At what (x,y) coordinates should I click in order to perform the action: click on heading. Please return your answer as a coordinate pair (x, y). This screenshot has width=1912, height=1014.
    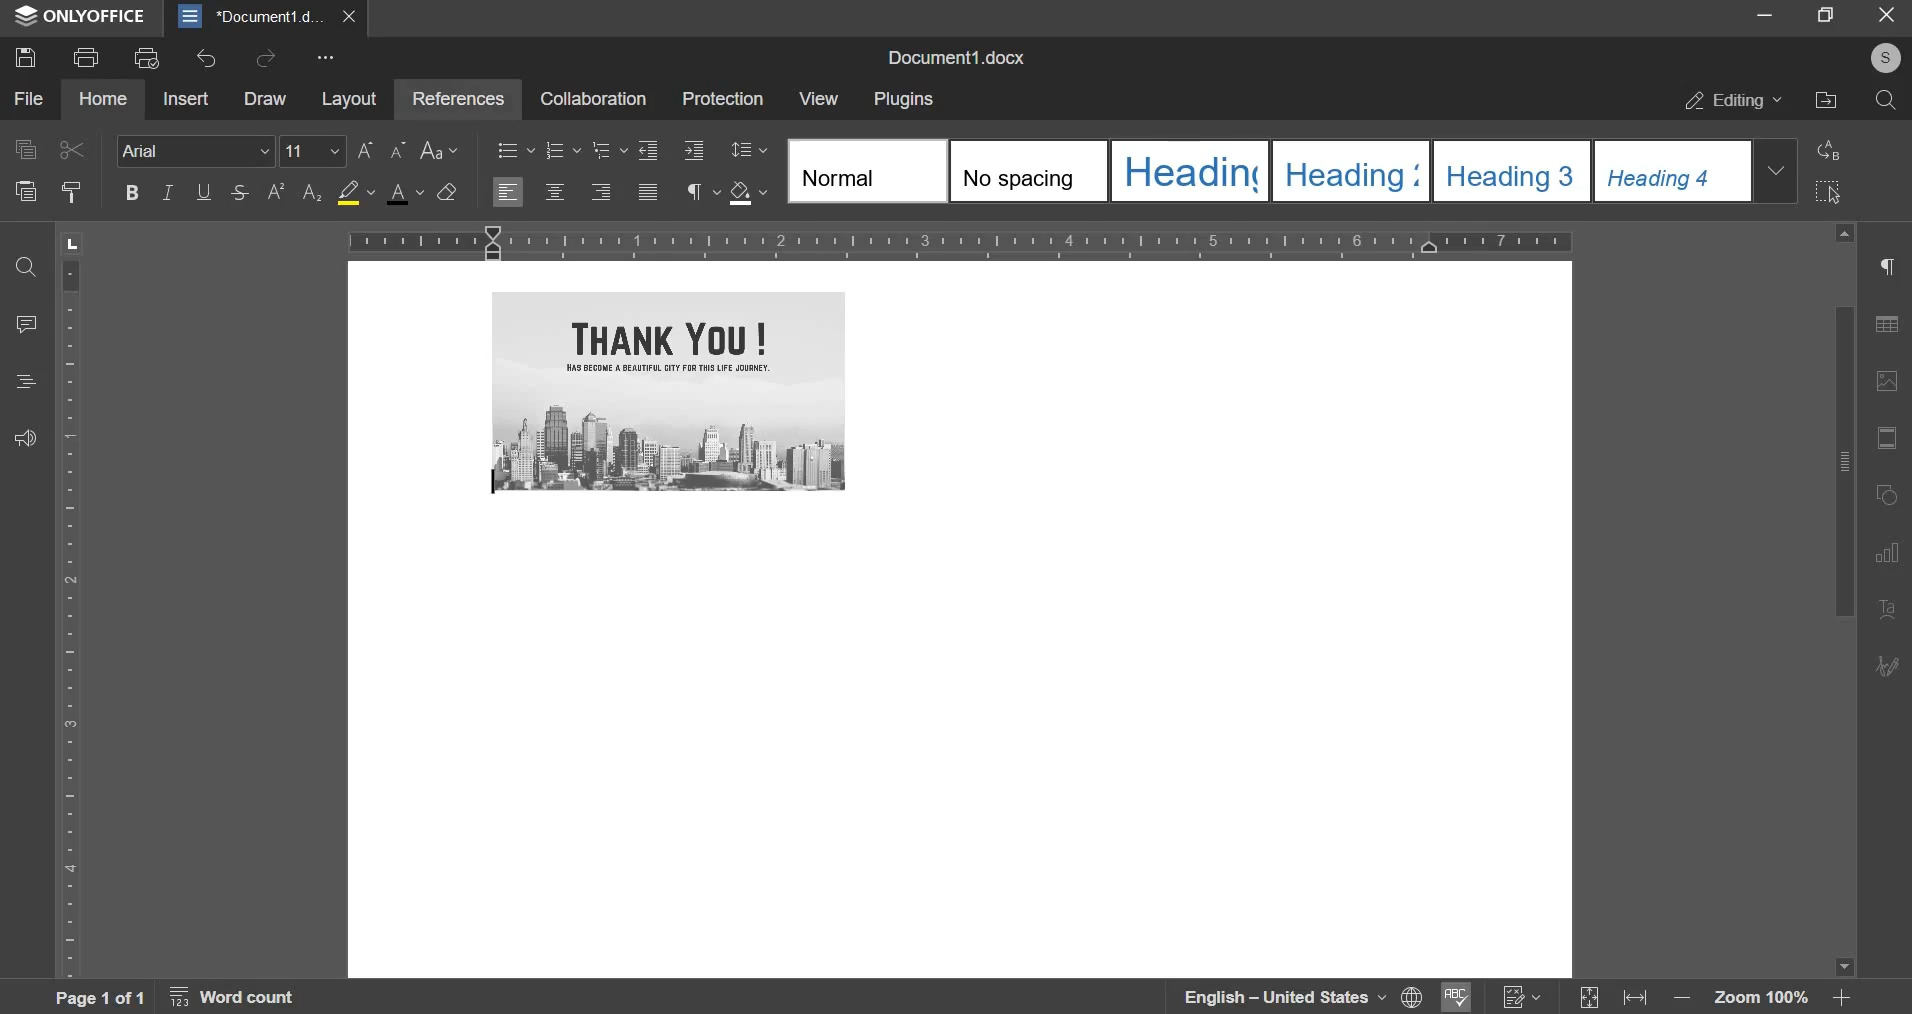
    Looking at the image, I should click on (26, 381).